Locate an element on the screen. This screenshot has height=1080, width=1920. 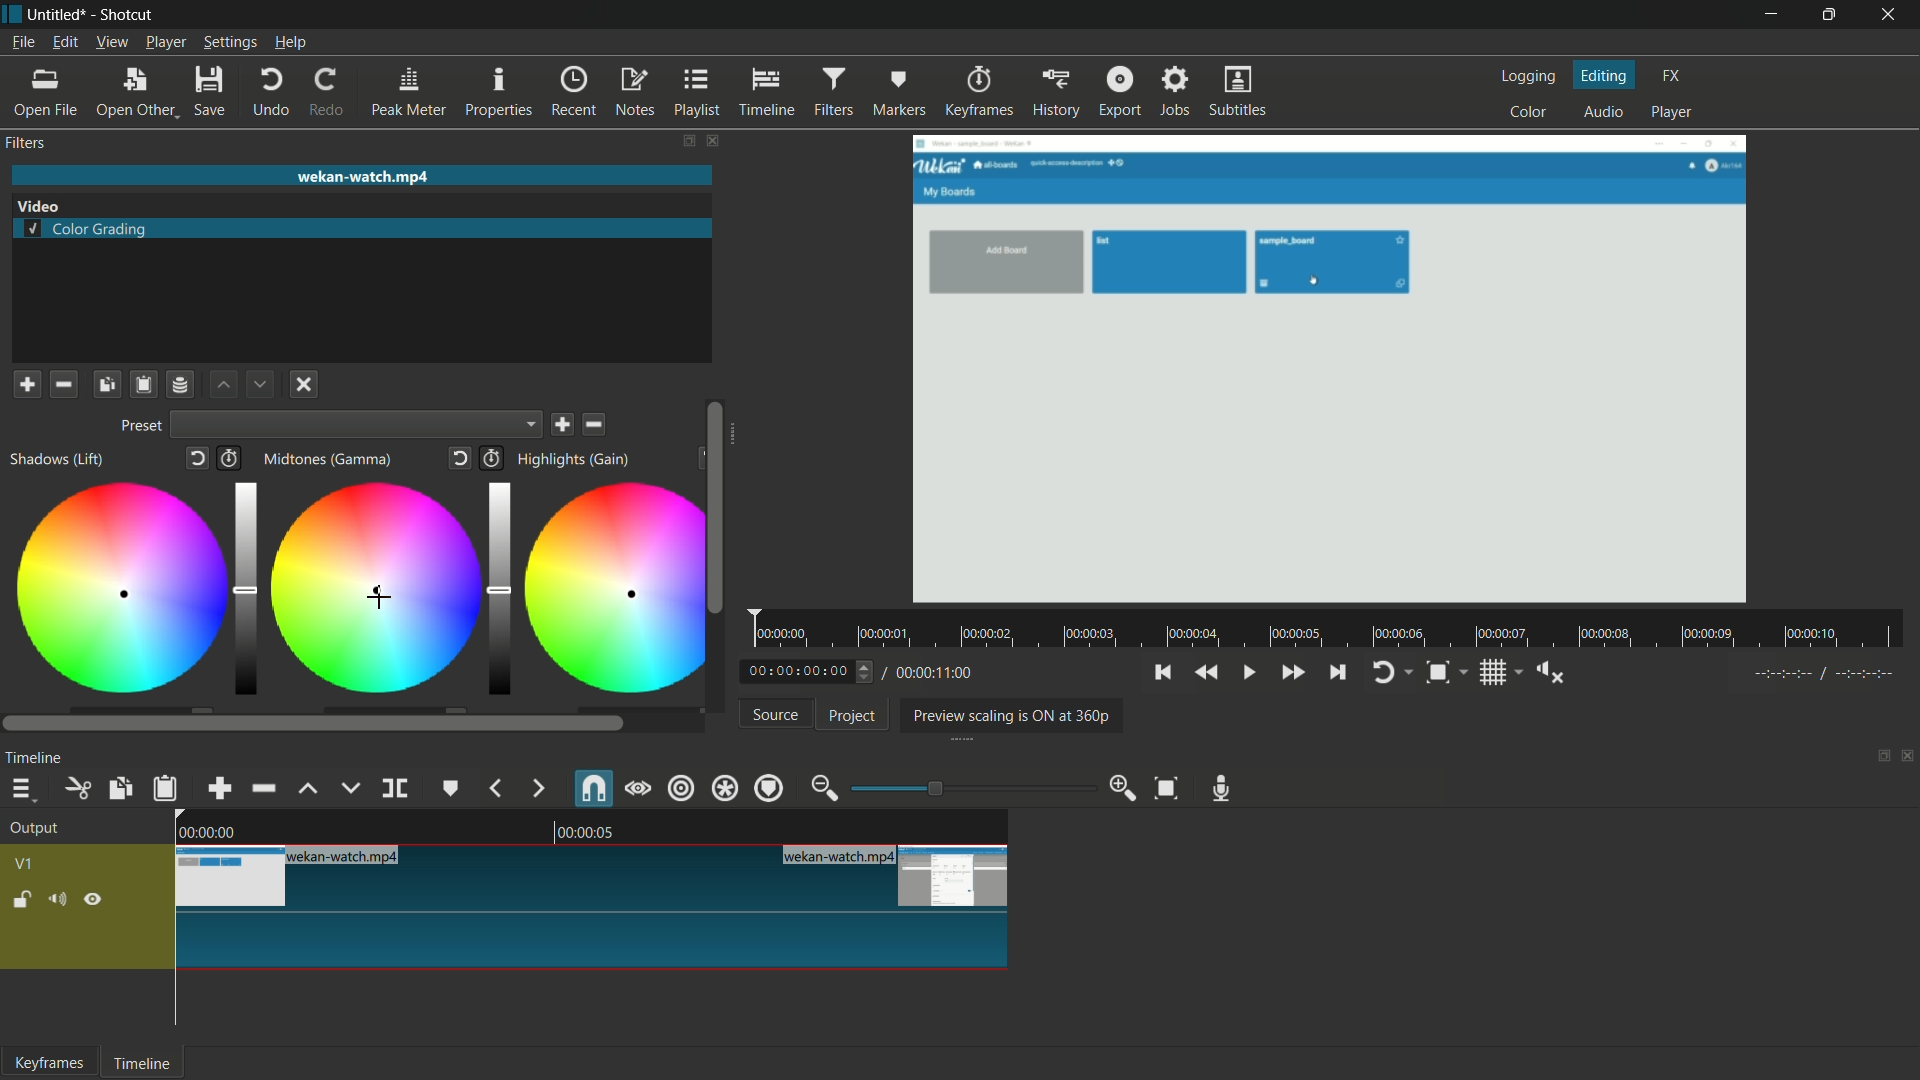
audio is located at coordinates (1603, 113).